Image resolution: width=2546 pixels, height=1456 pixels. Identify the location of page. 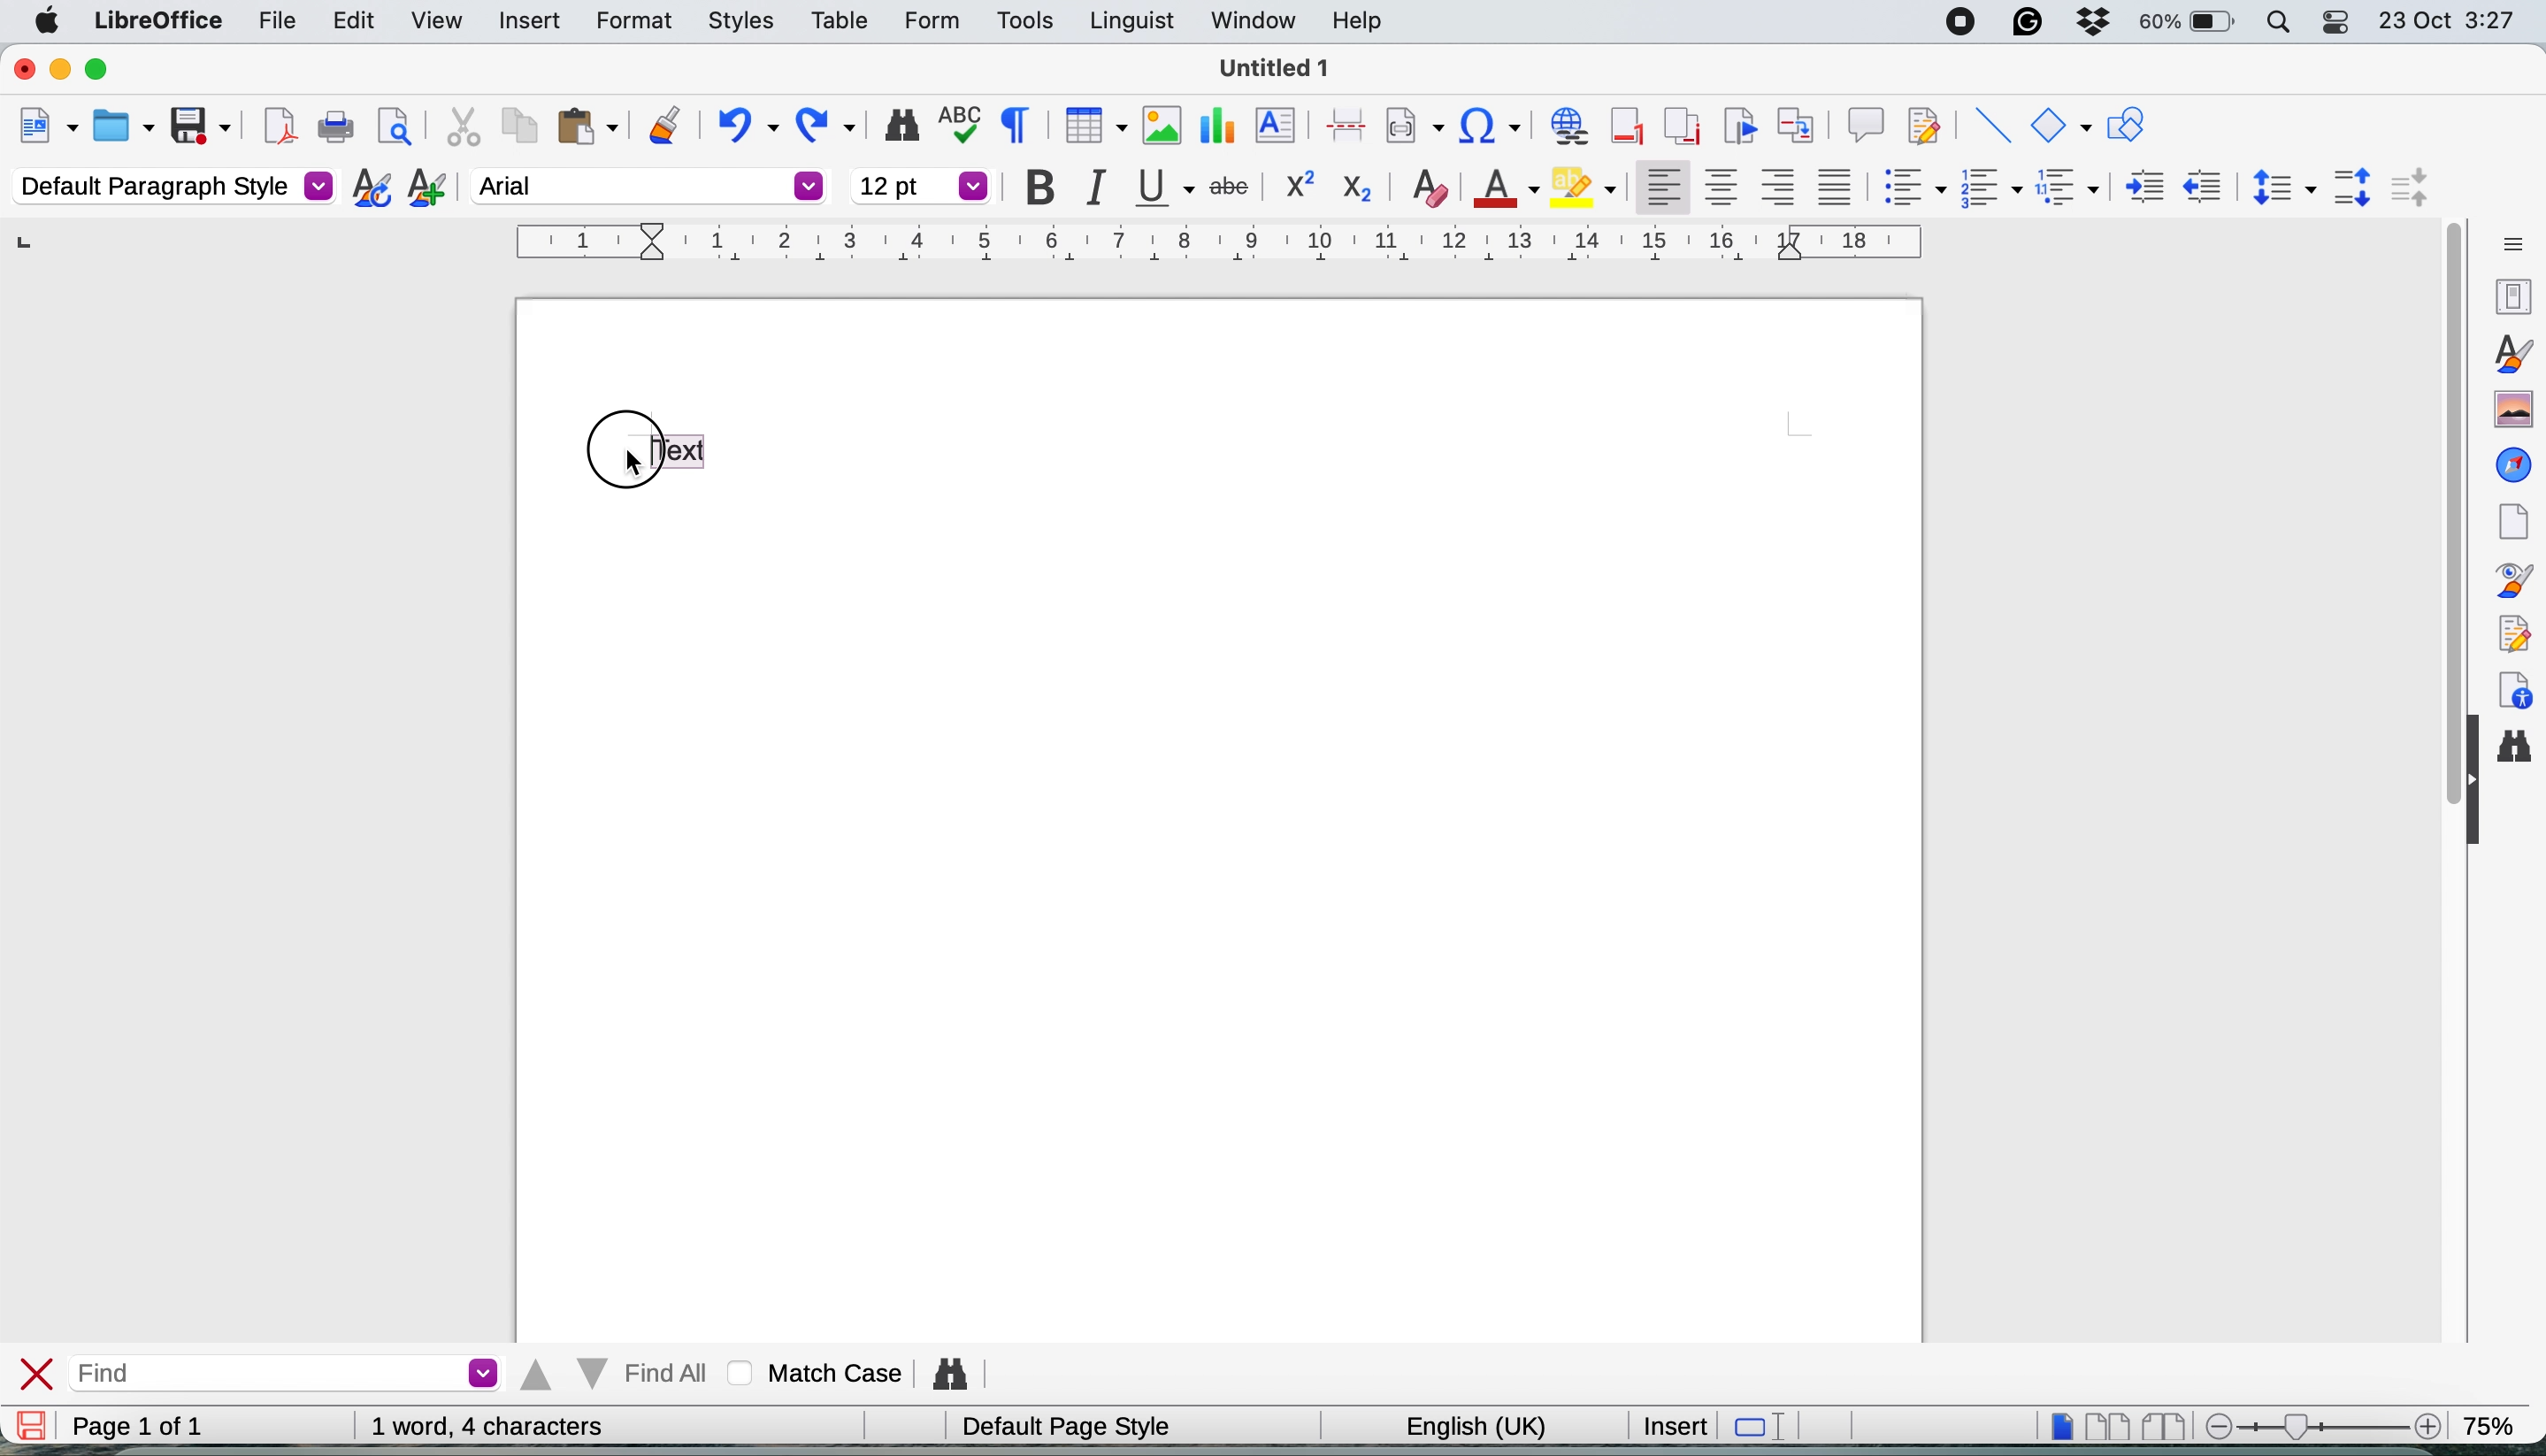
(2513, 521).